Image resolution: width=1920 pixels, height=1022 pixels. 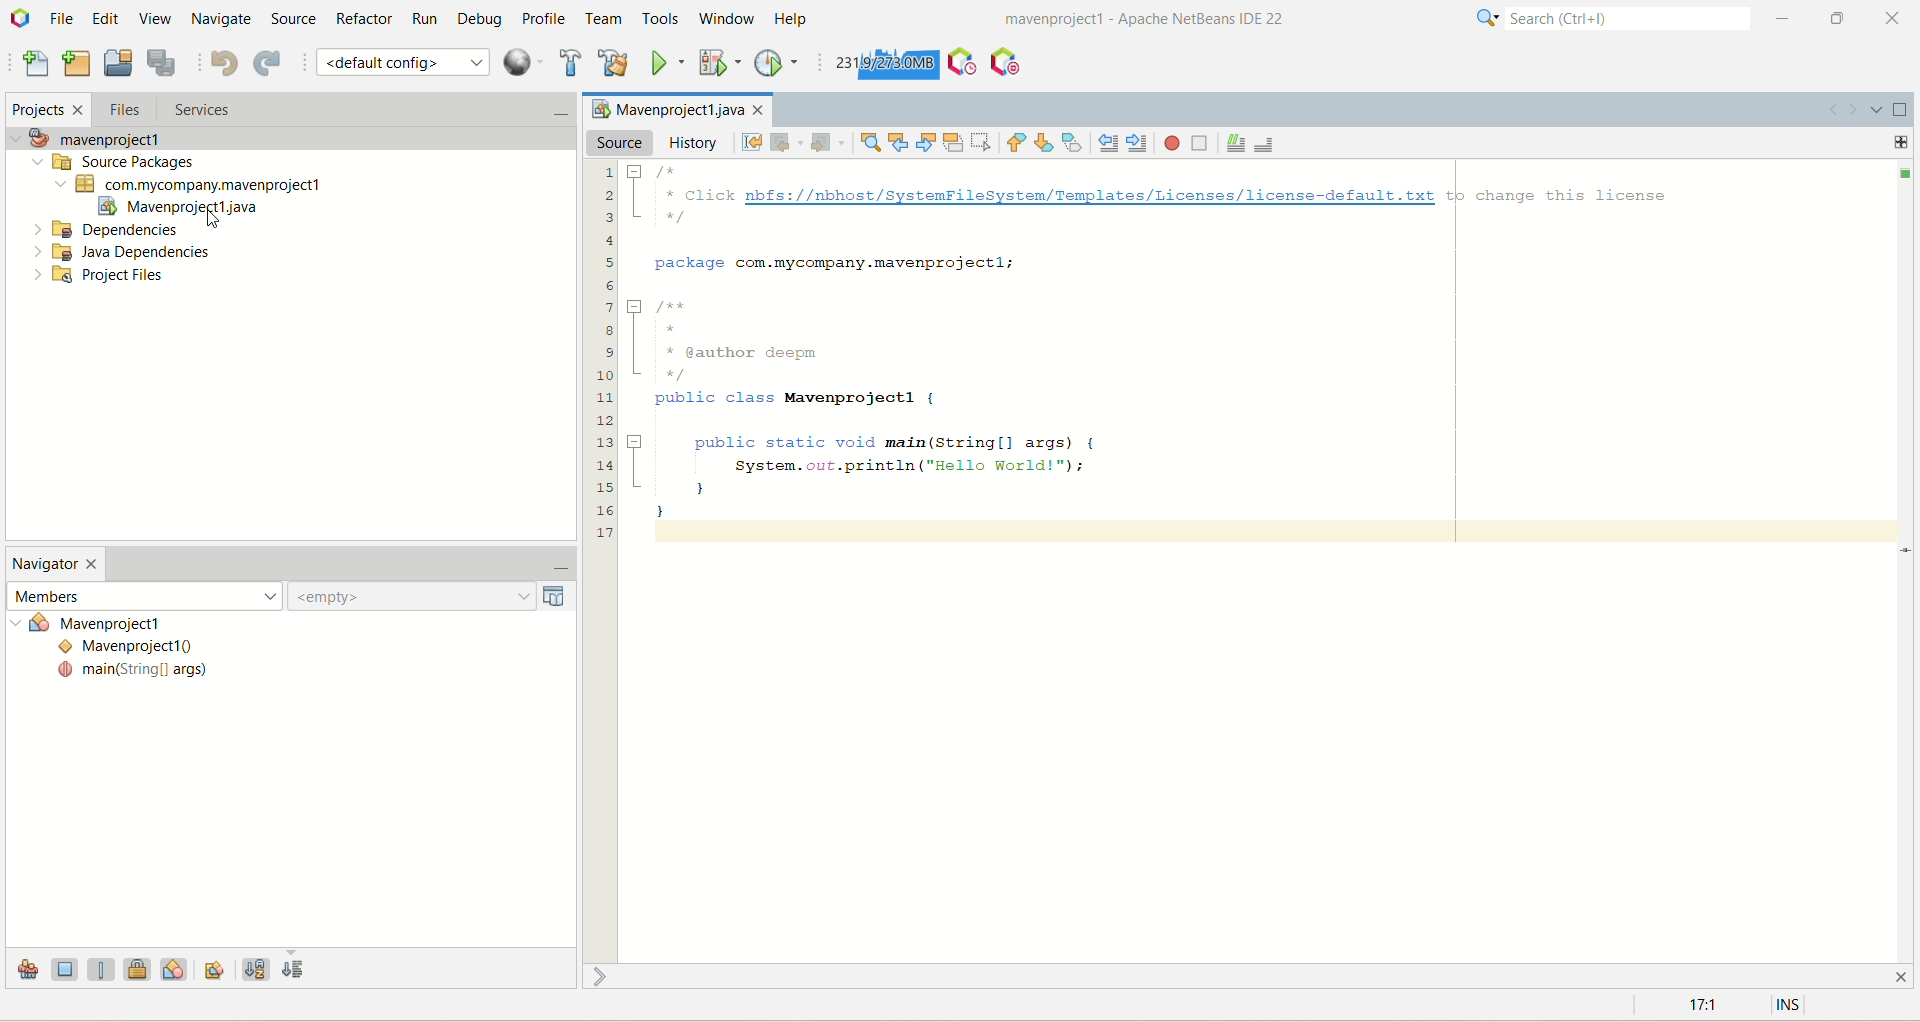 I want to click on add, so click(x=1902, y=142).